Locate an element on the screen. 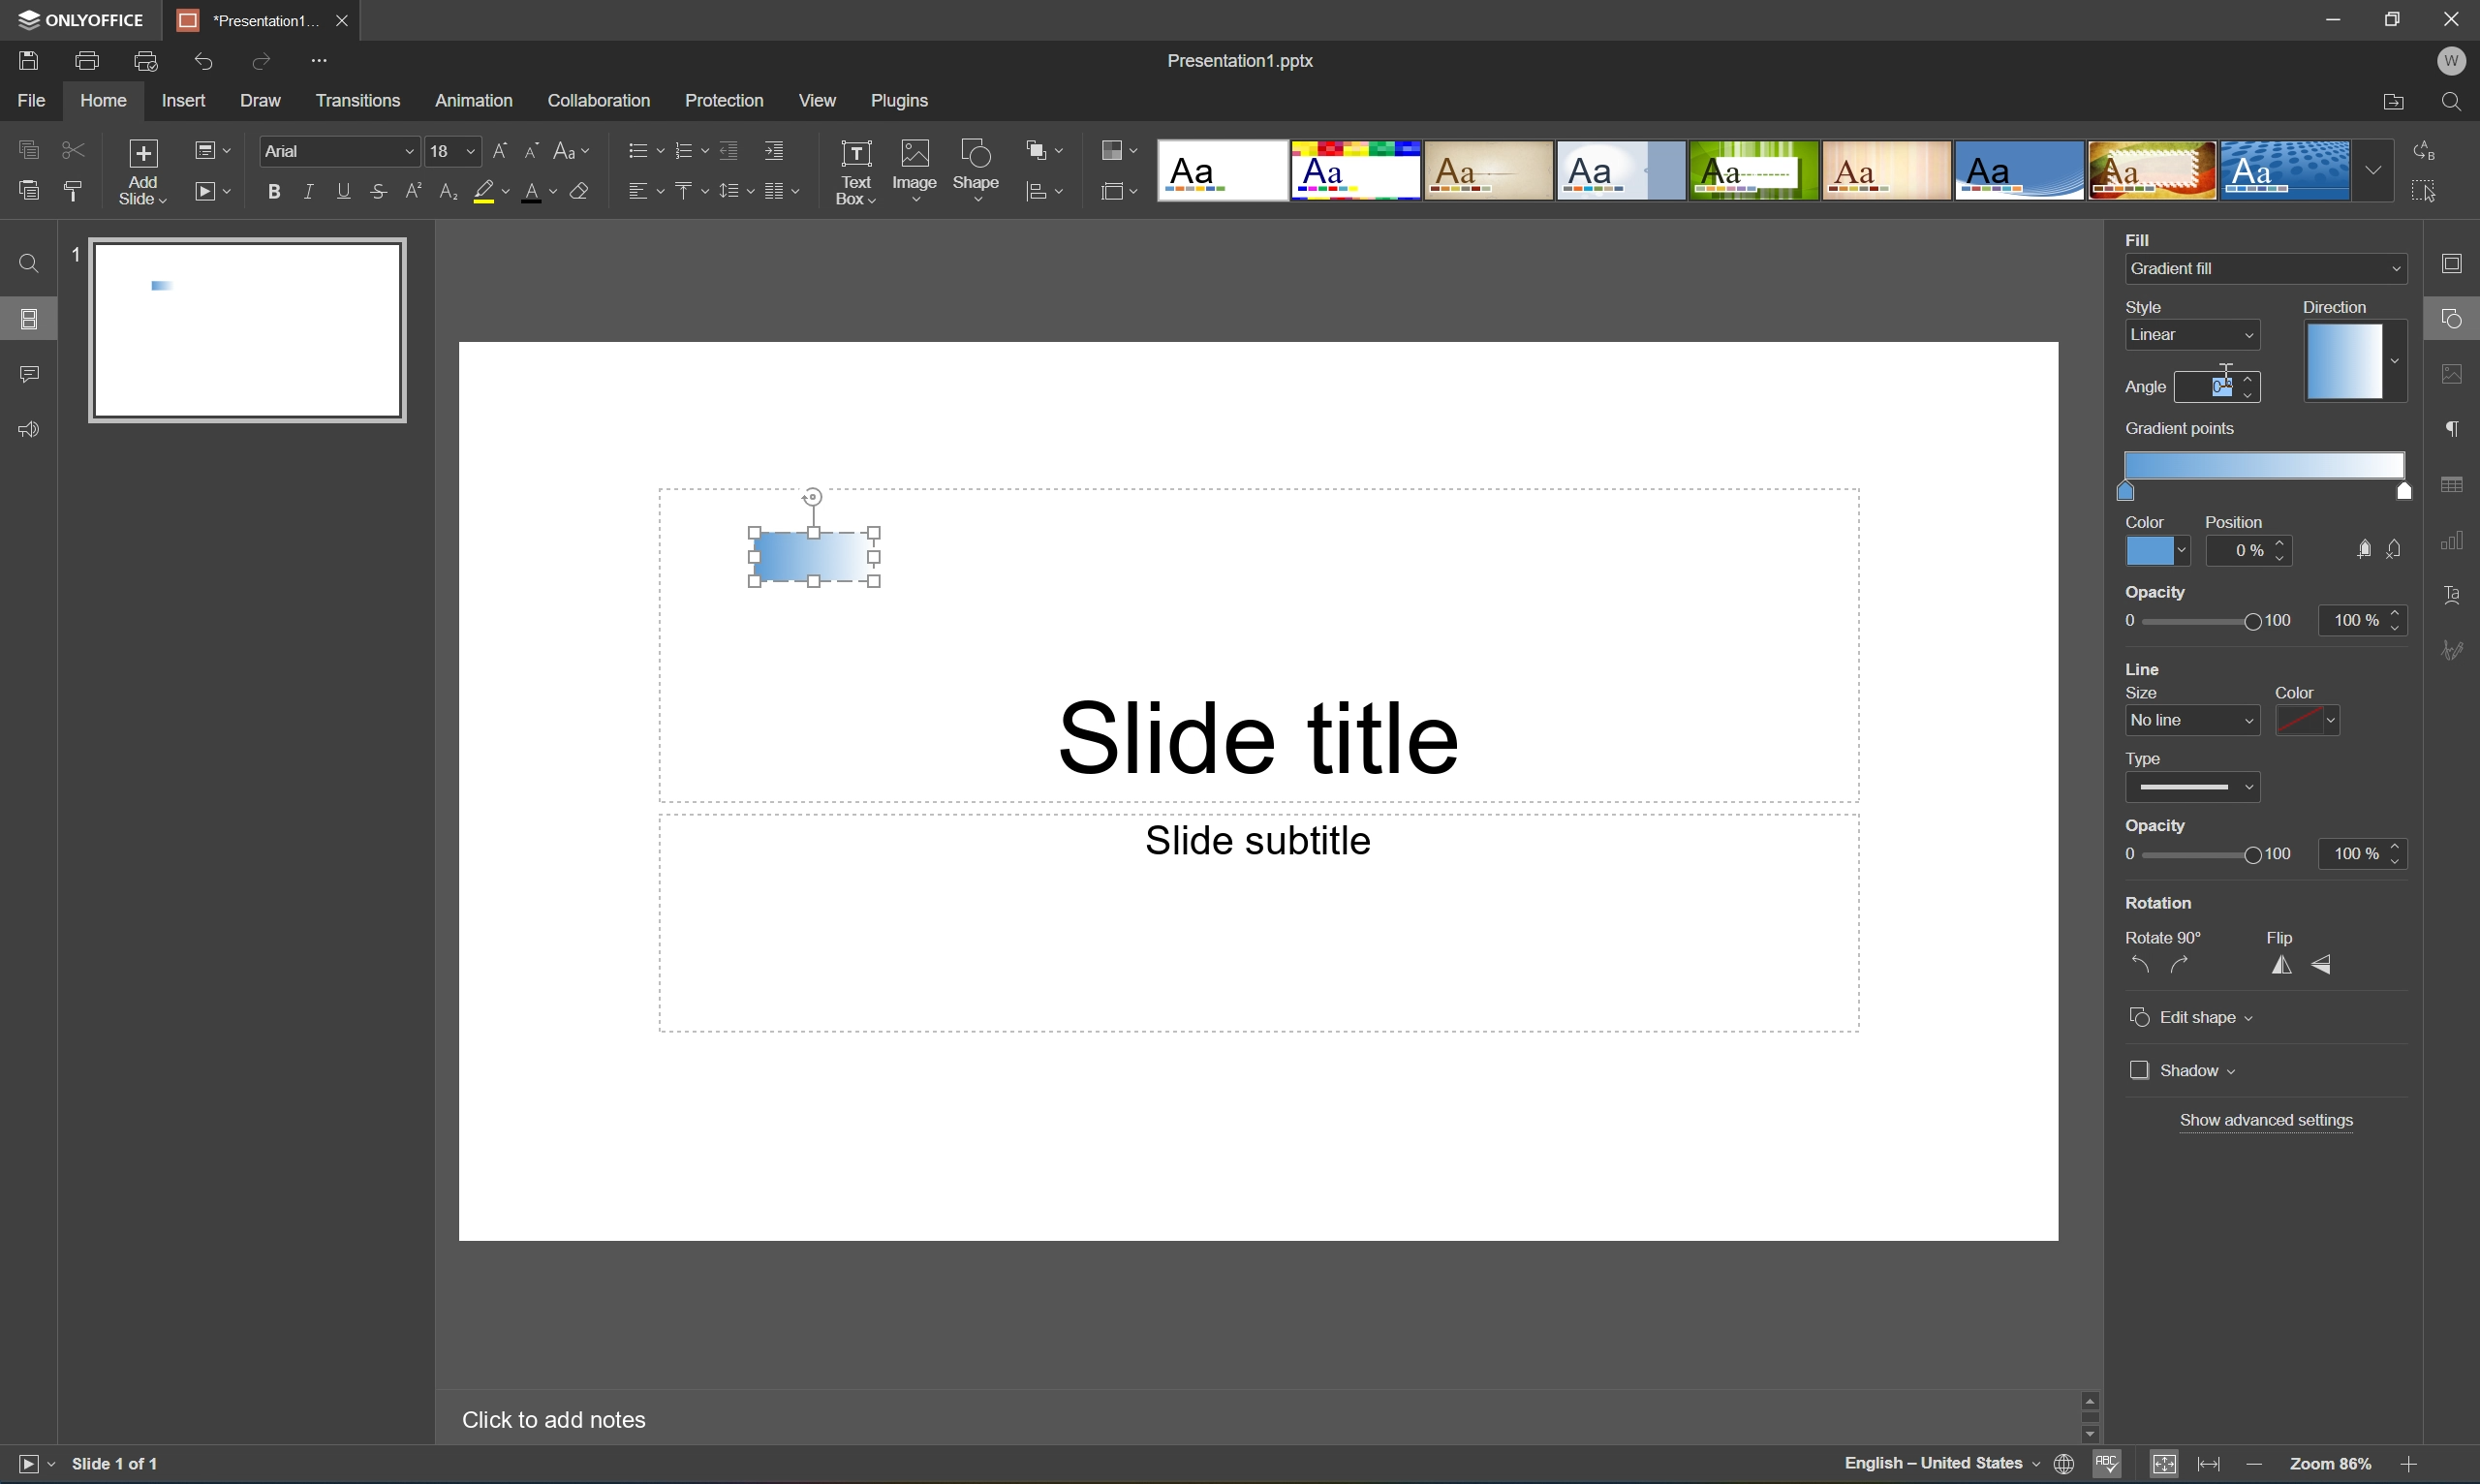  Shadow is located at coordinates (2184, 1068).